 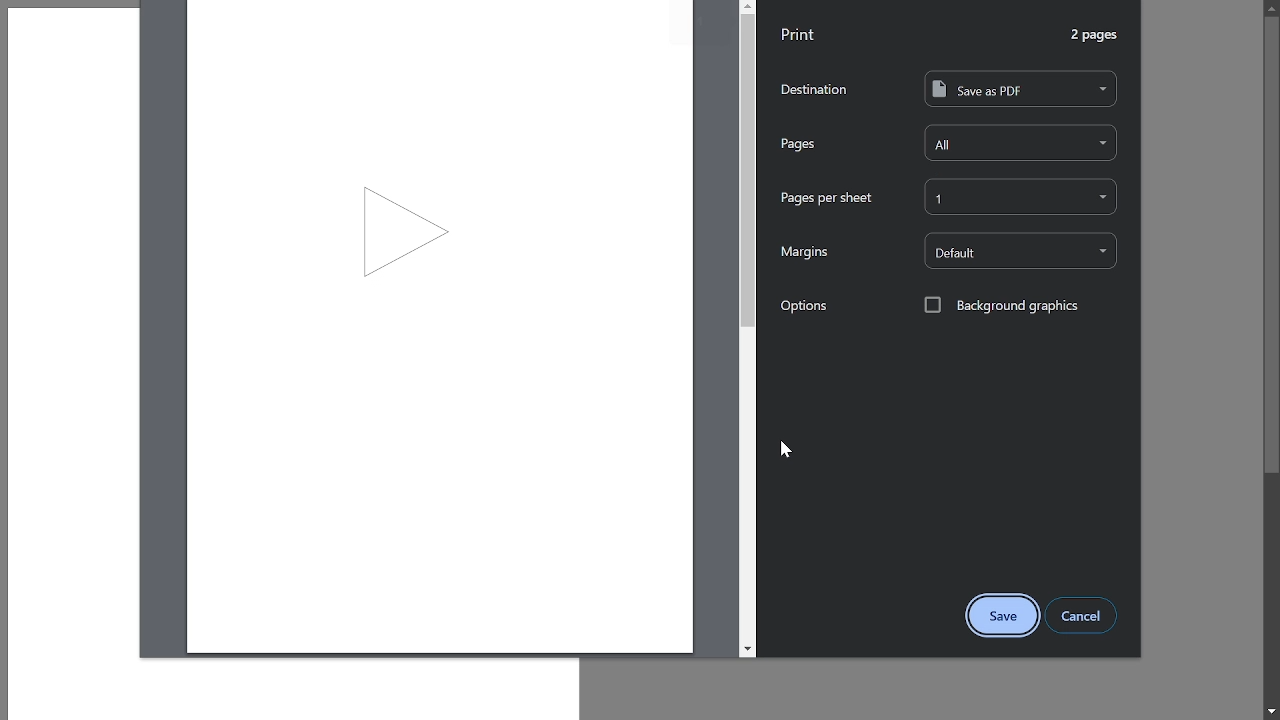 I want to click on Destination, so click(x=814, y=89).